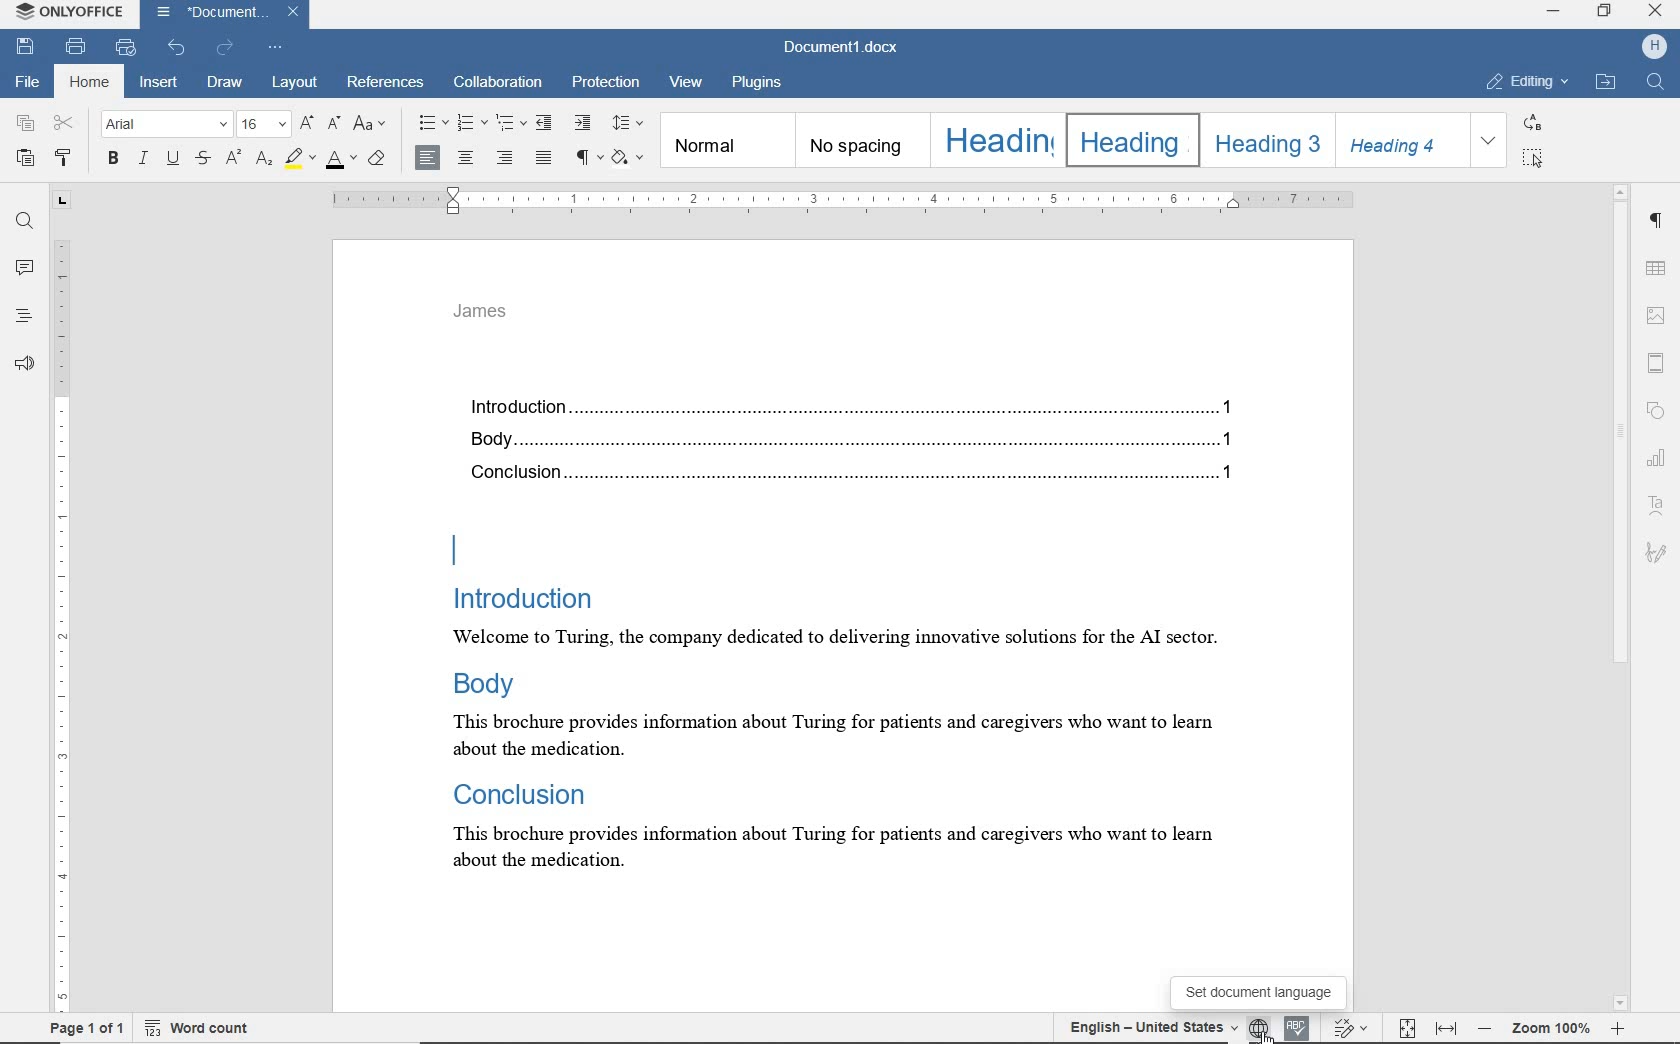 The image size is (1680, 1044). I want to click on Conclusion...........................................................................................................................................1, so click(860, 475).